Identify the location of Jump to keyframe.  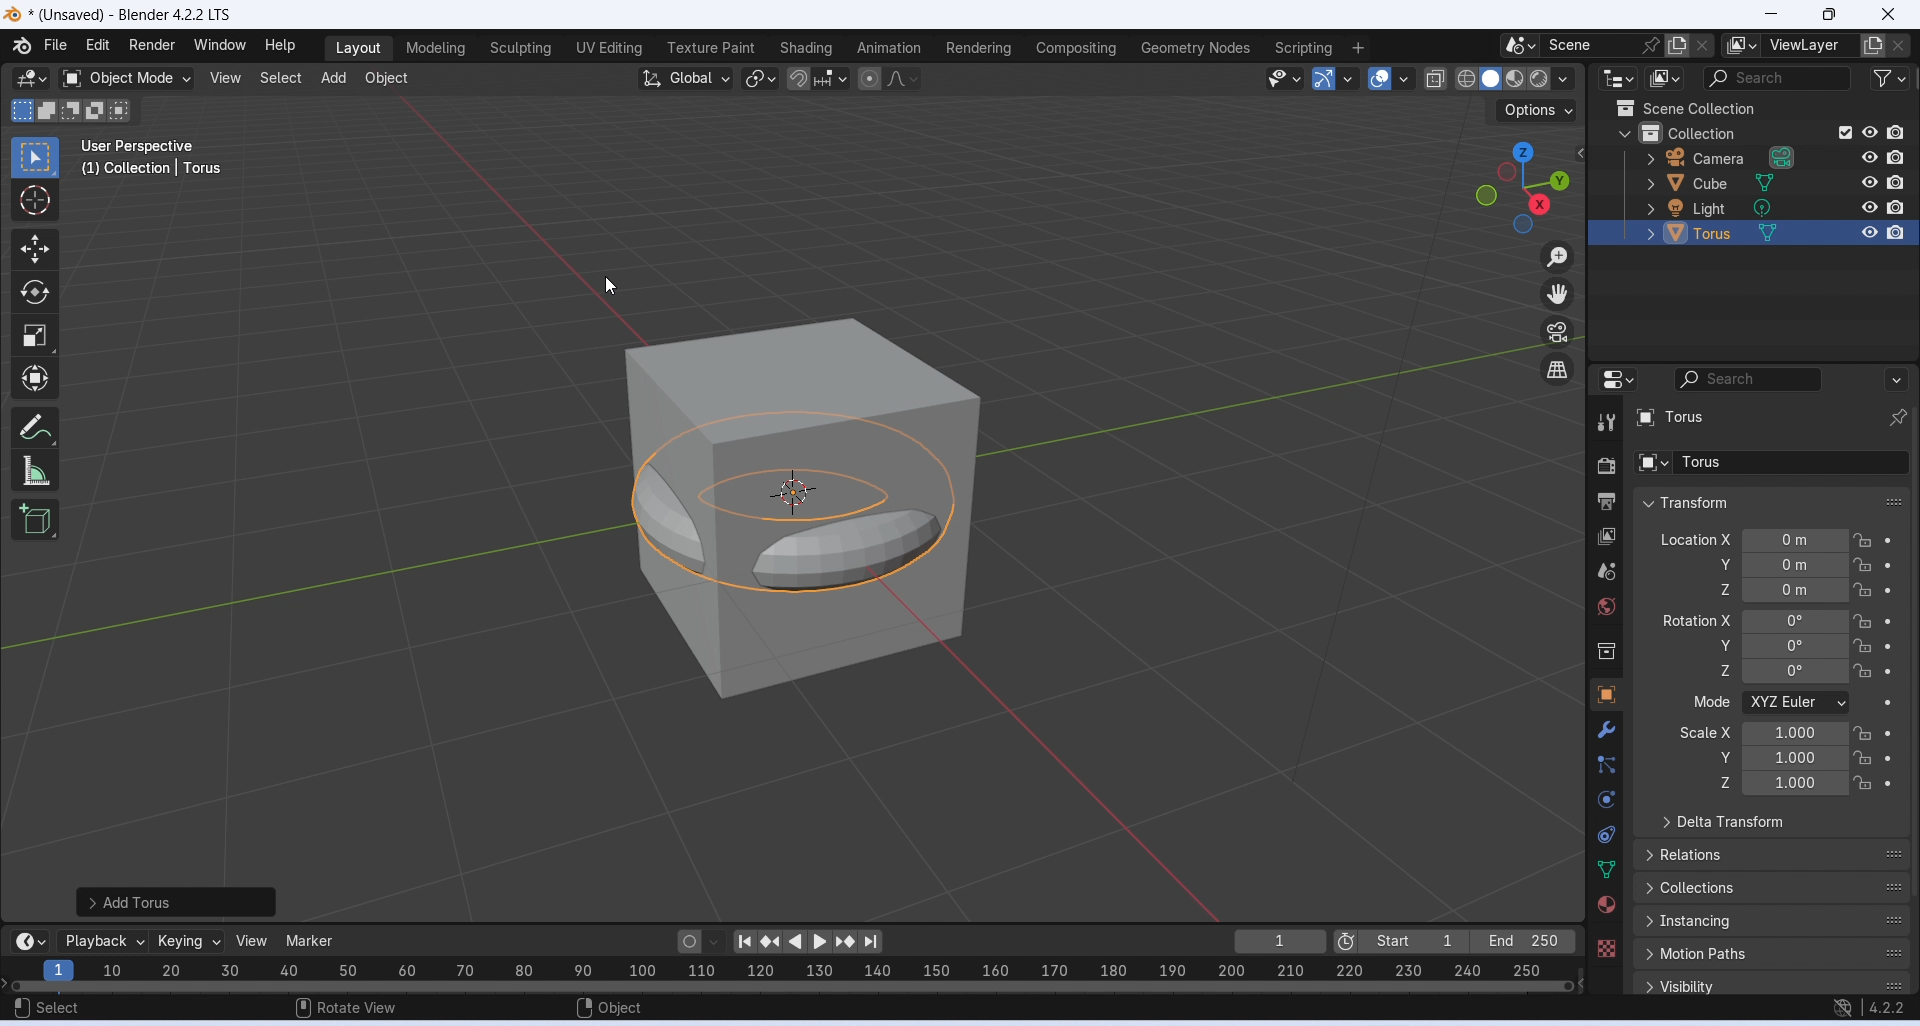
(848, 942).